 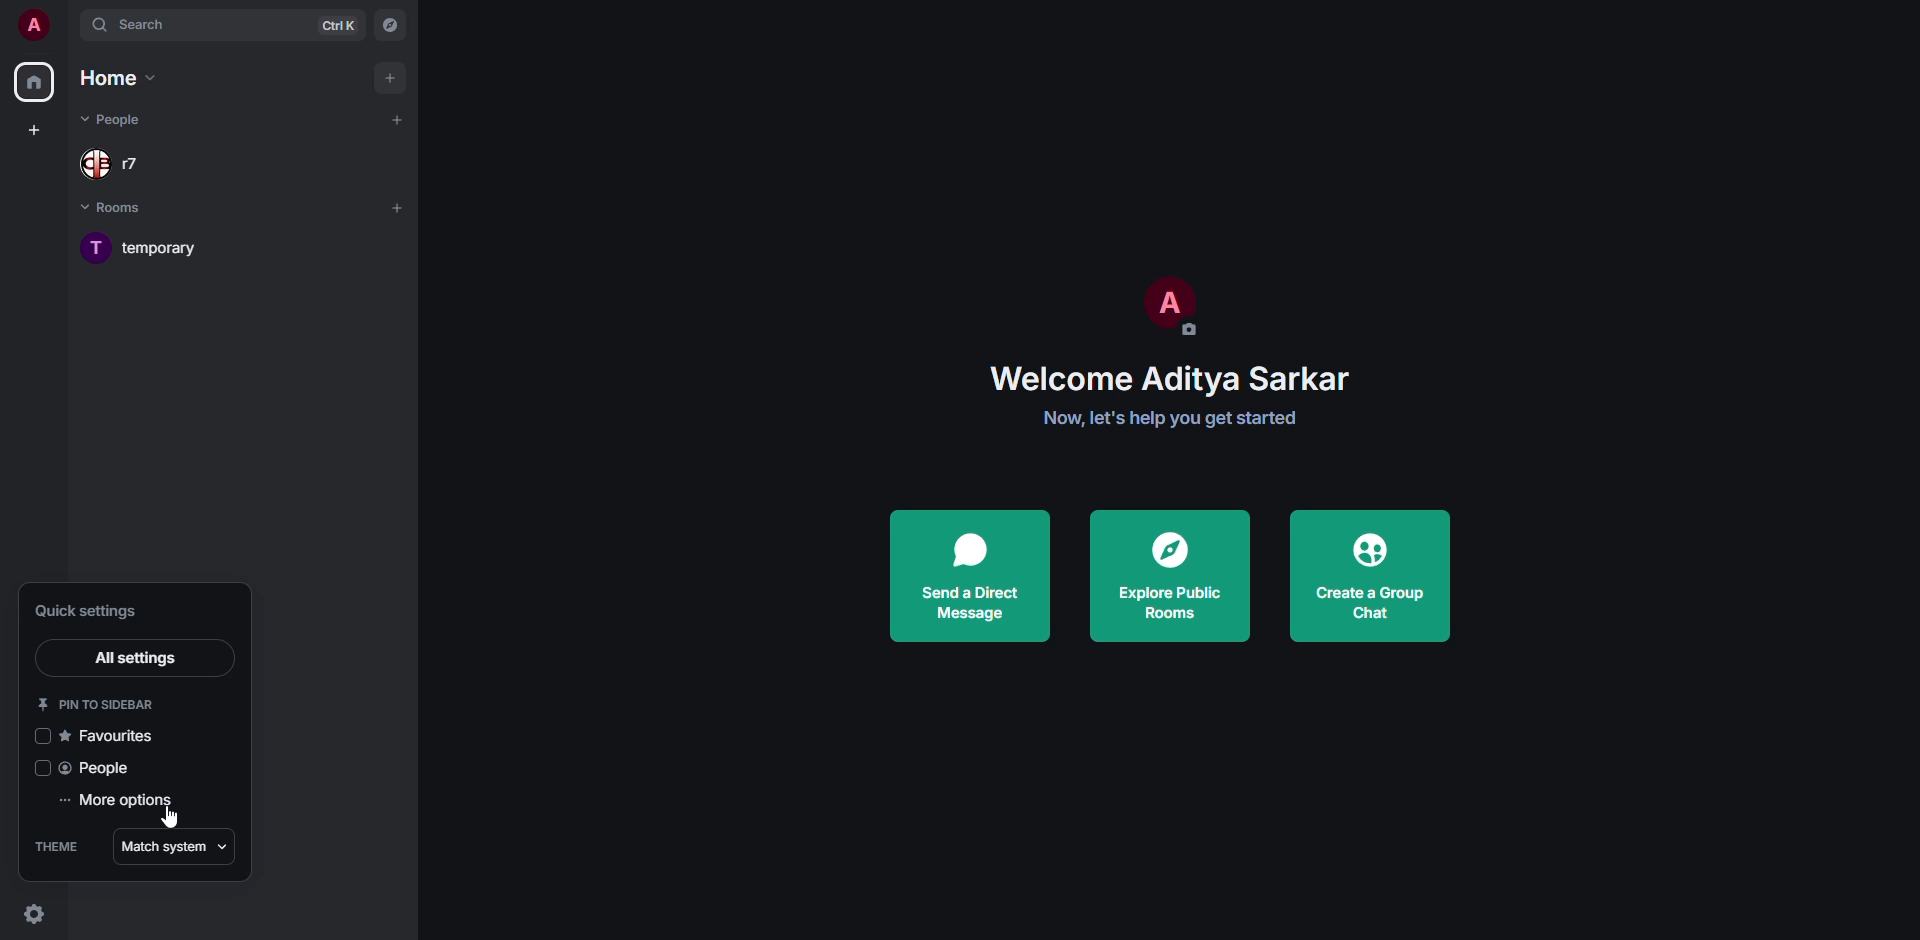 What do you see at coordinates (118, 77) in the screenshot?
I see `home` at bounding box center [118, 77].